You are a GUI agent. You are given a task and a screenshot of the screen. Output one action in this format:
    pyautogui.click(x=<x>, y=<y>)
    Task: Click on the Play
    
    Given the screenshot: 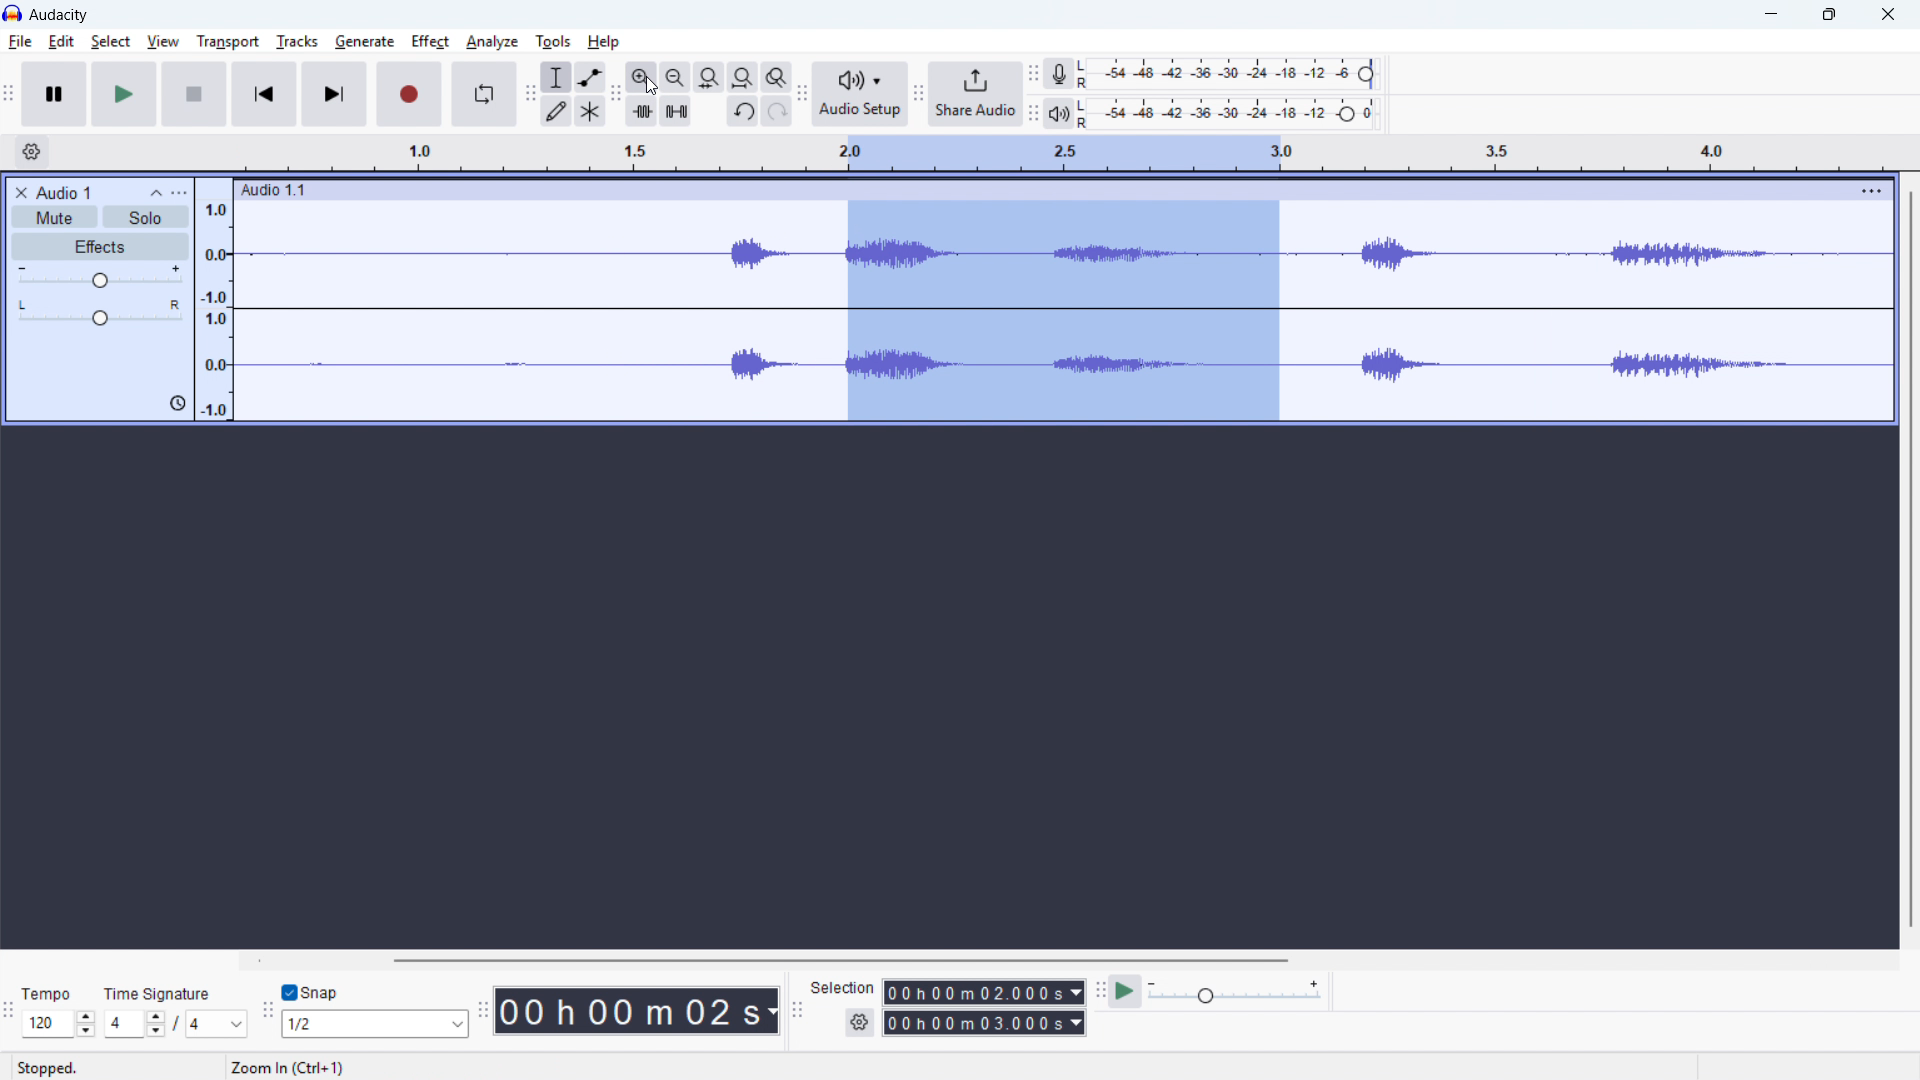 What is the action you would take?
    pyautogui.click(x=124, y=94)
    